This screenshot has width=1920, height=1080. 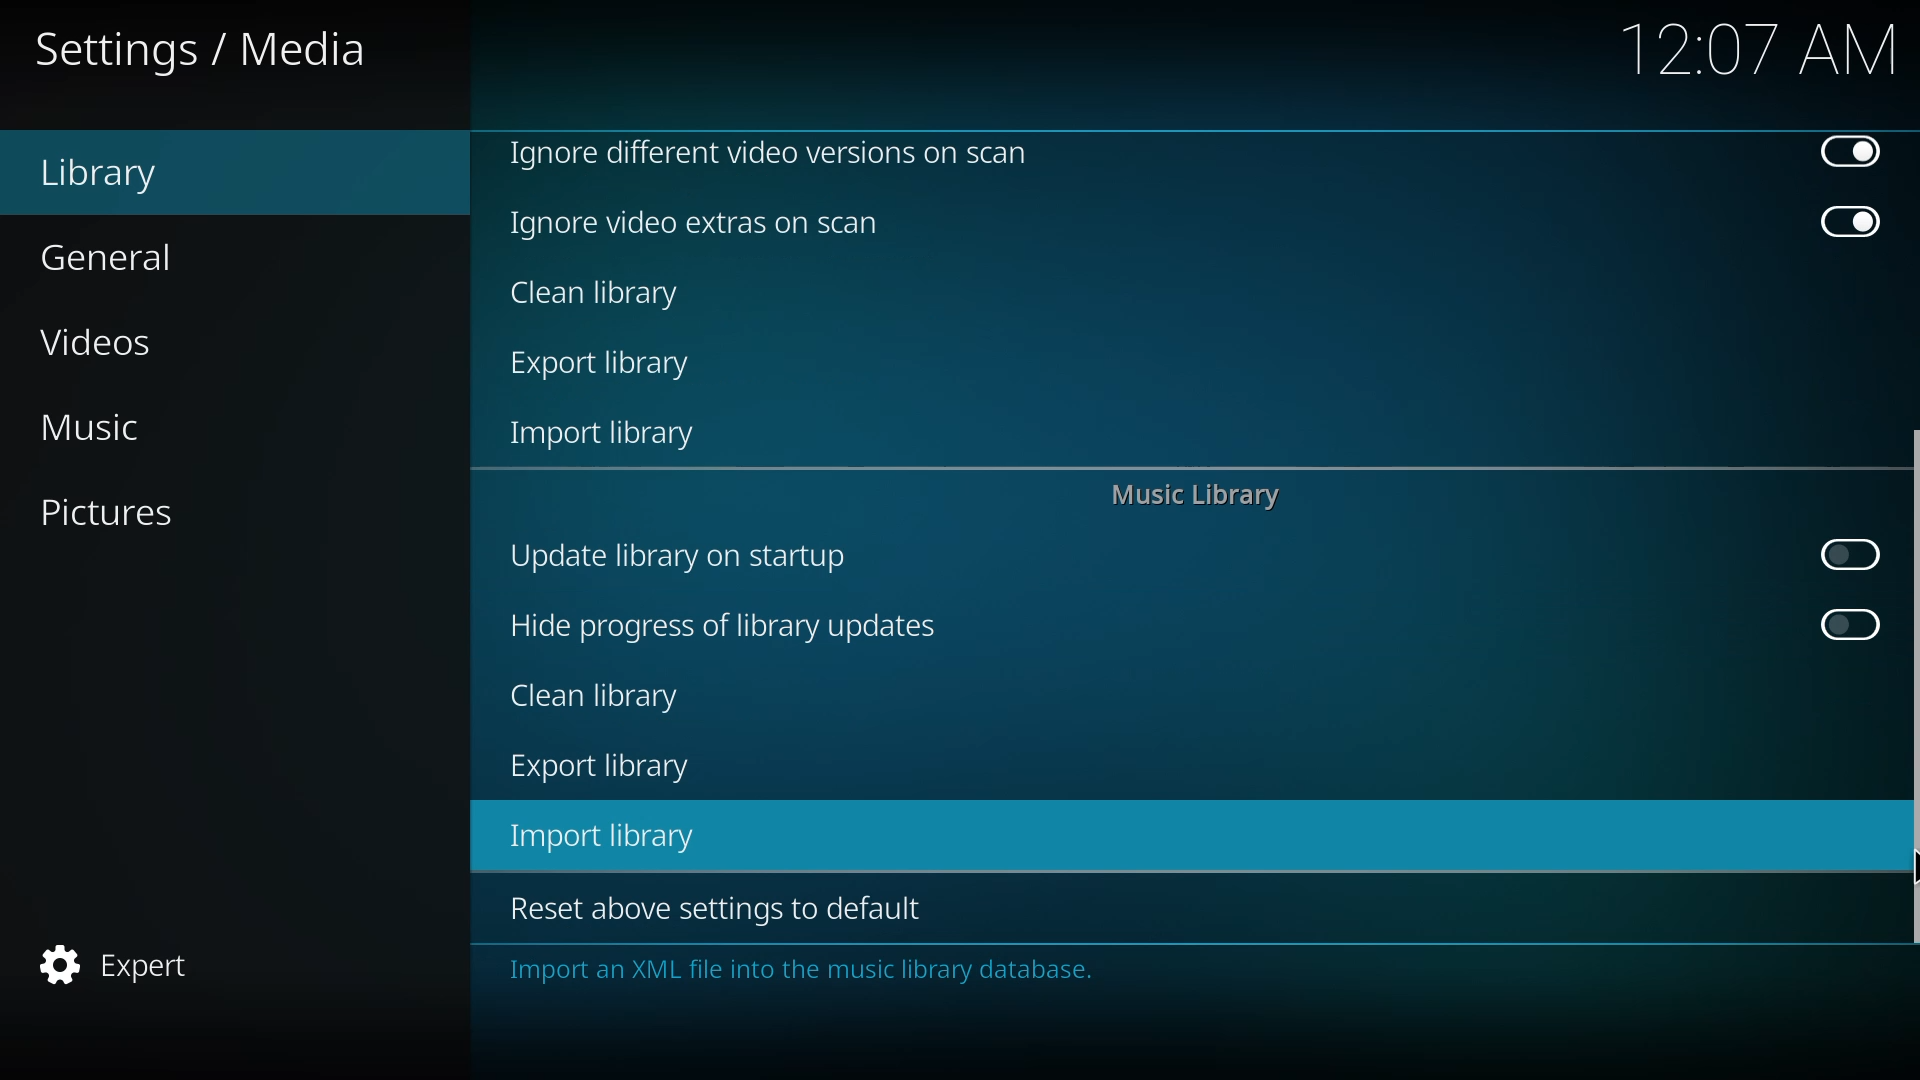 What do you see at coordinates (698, 223) in the screenshot?
I see `ignore` at bounding box center [698, 223].